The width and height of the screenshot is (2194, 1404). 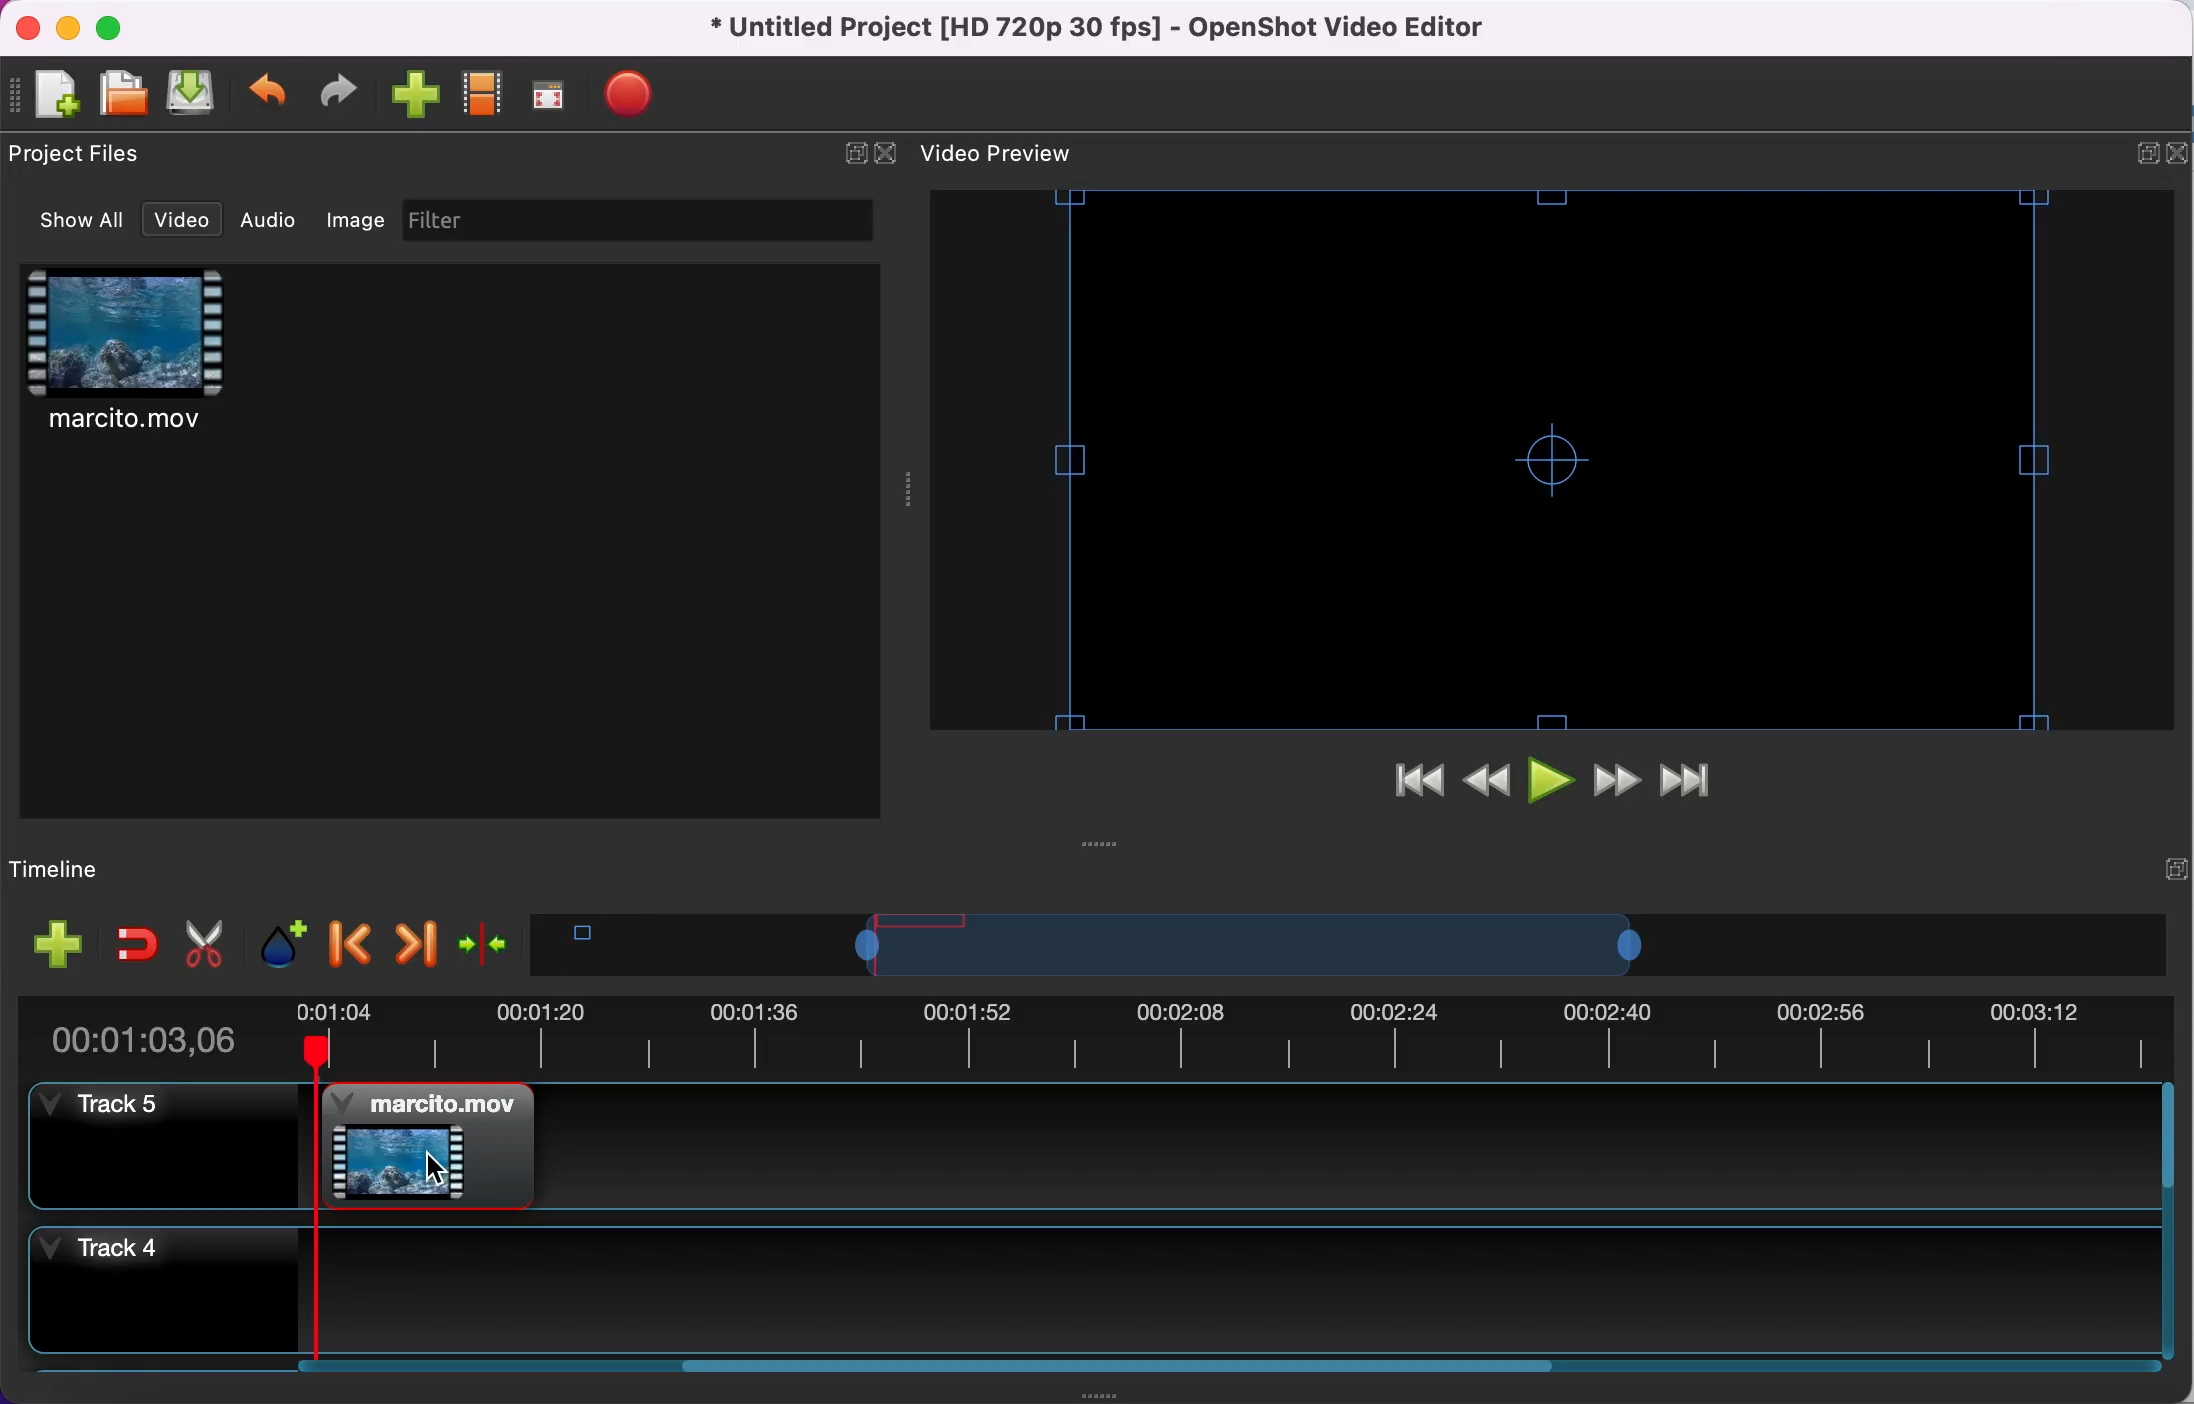 I want to click on expand/hide, so click(x=2143, y=151).